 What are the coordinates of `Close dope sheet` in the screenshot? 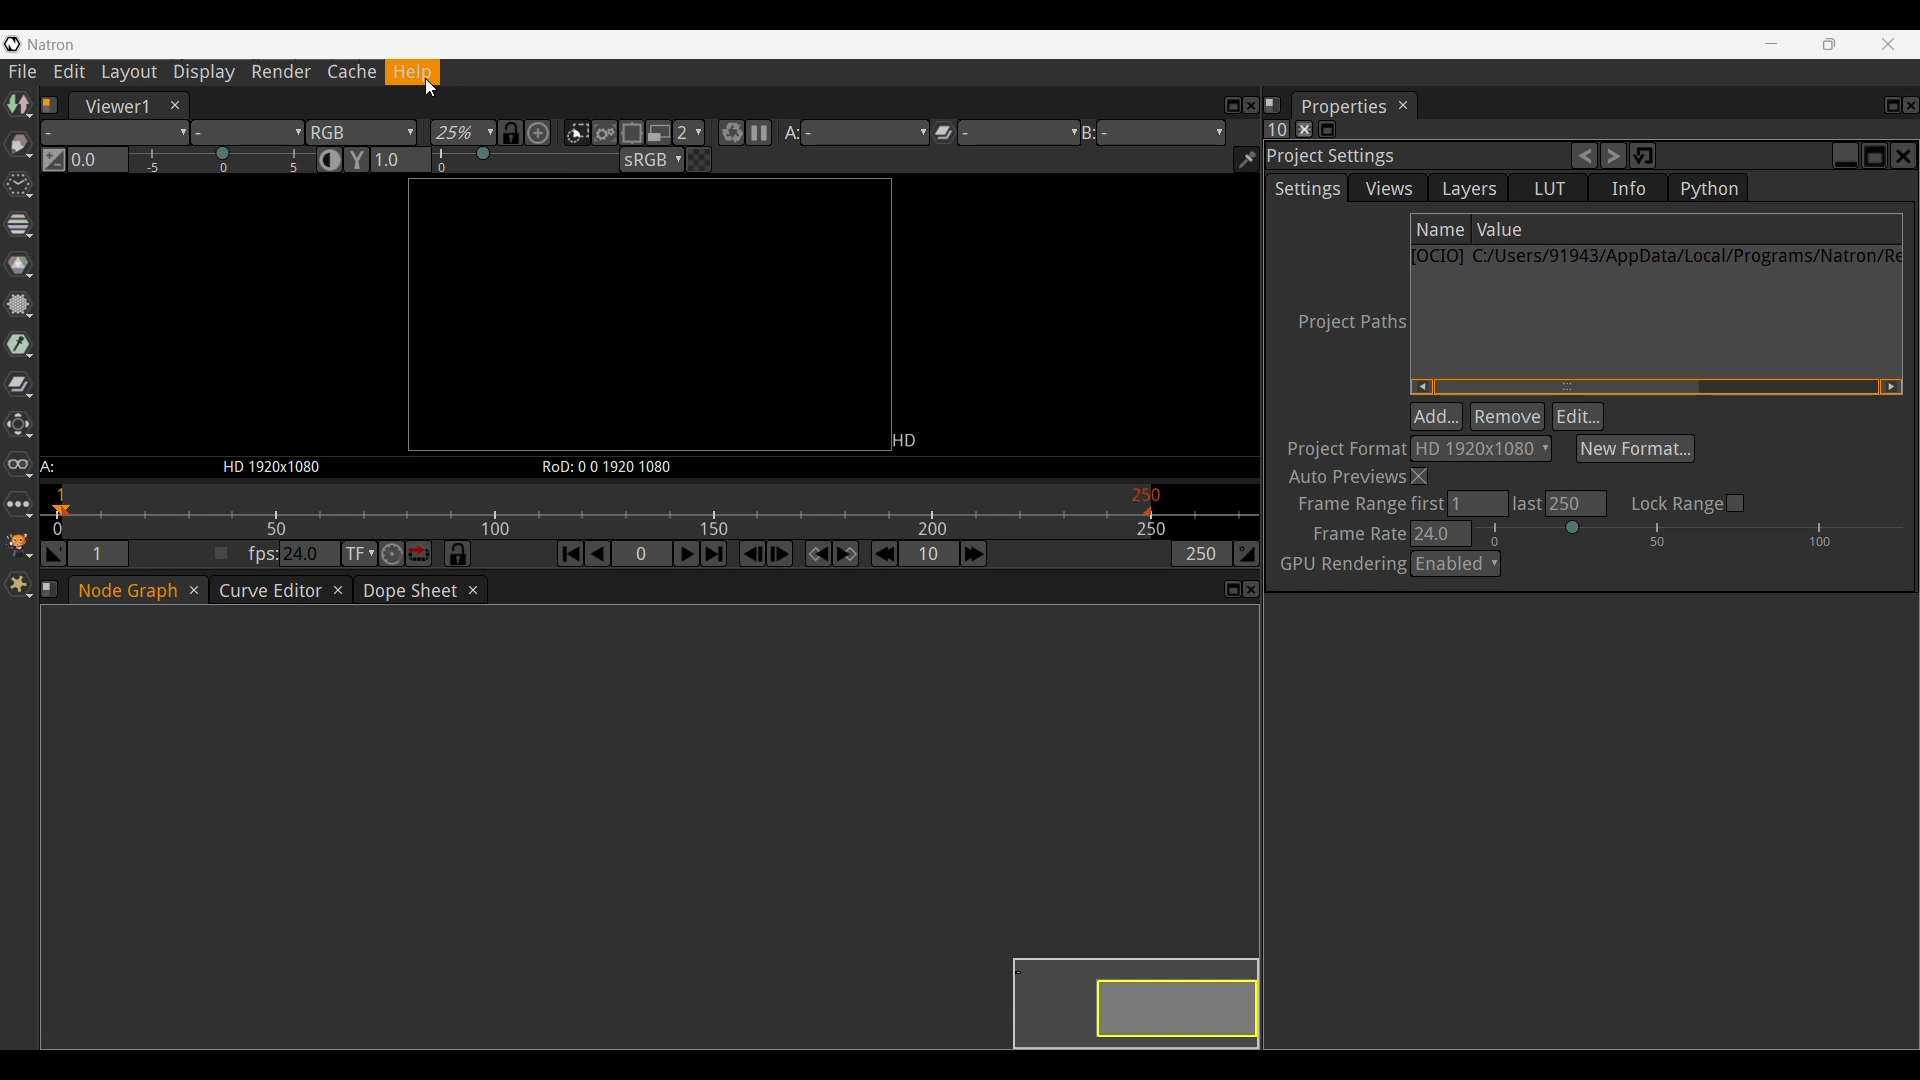 It's located at (472, 591).